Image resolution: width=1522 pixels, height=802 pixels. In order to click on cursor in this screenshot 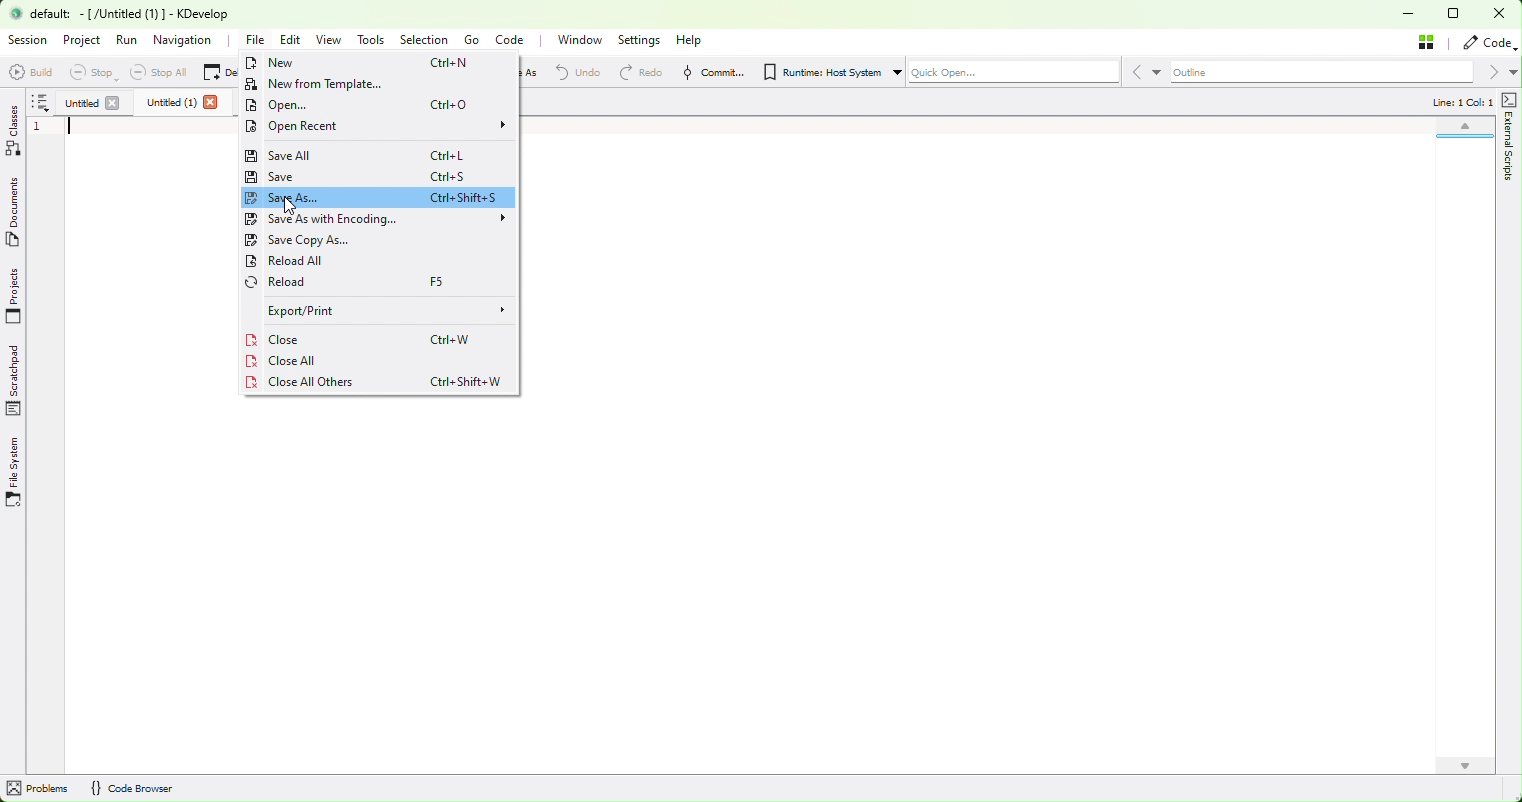, I will do `click(289, 206)`.